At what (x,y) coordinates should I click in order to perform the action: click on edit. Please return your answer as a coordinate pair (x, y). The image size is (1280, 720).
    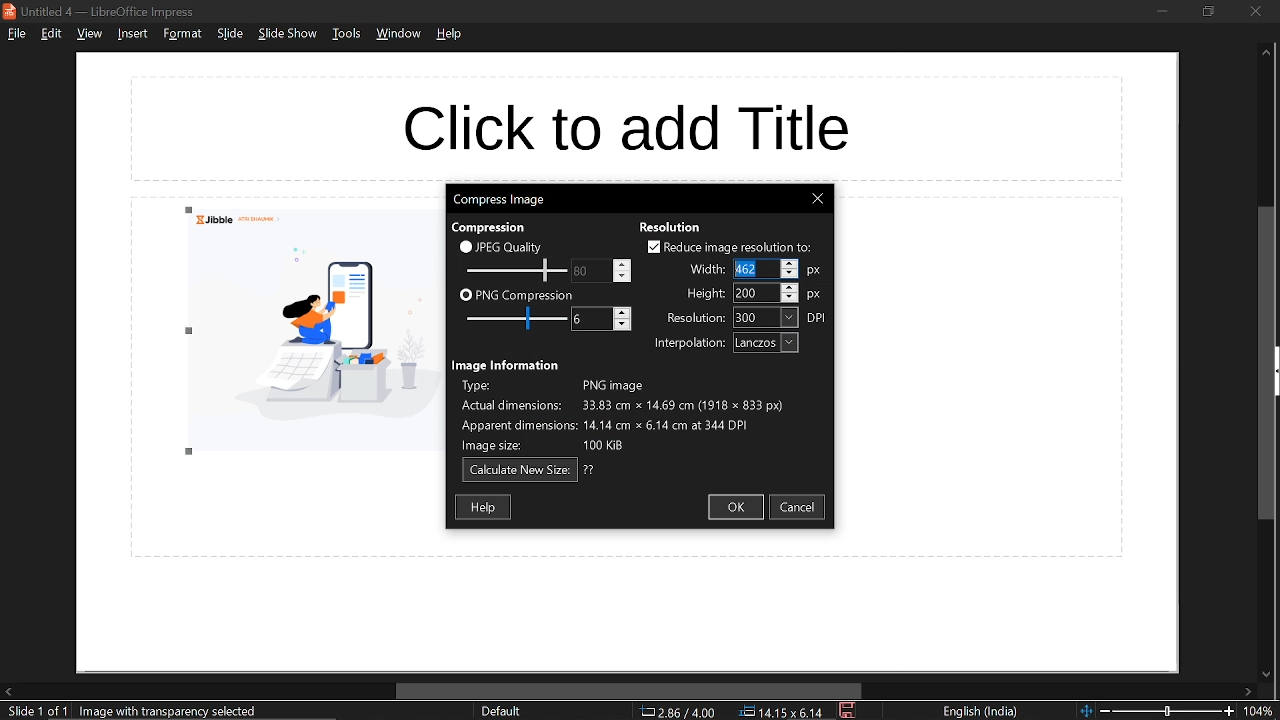
    Looking at the image, I should click on (53, 33).